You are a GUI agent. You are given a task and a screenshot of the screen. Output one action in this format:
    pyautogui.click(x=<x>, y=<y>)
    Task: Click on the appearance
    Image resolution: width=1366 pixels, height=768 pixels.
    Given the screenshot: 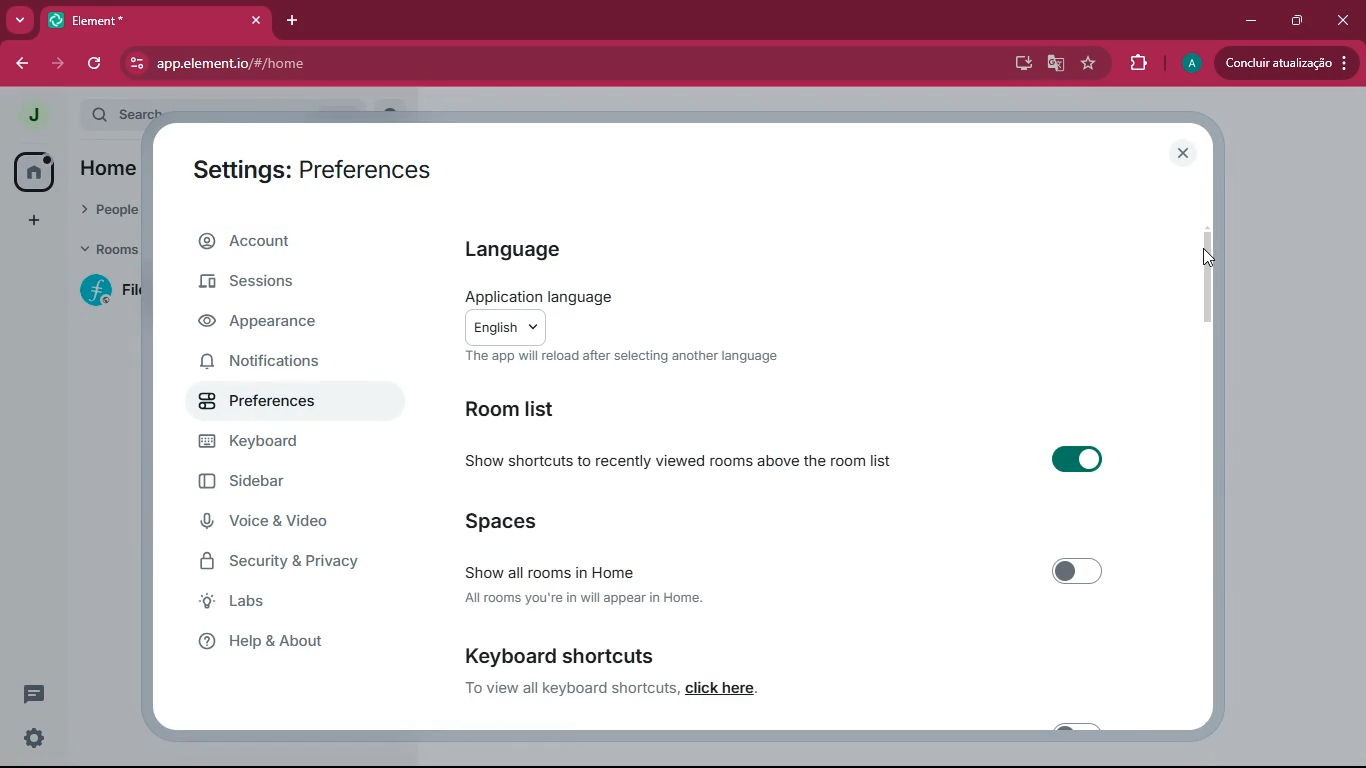 What is the action you would take?
    pyautogui.click(x=280, y=325)
    